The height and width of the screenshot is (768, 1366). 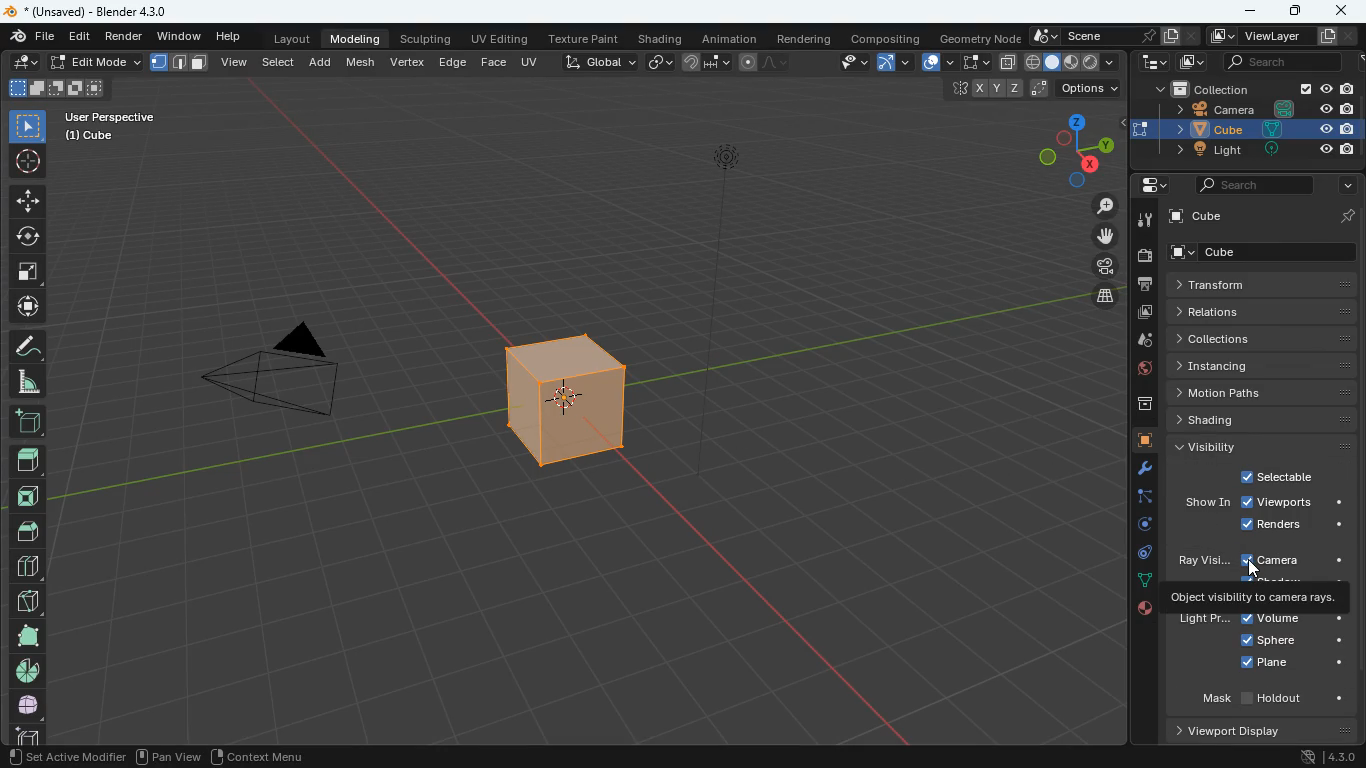 I want to click on tools, so click(x=1146, y=222).